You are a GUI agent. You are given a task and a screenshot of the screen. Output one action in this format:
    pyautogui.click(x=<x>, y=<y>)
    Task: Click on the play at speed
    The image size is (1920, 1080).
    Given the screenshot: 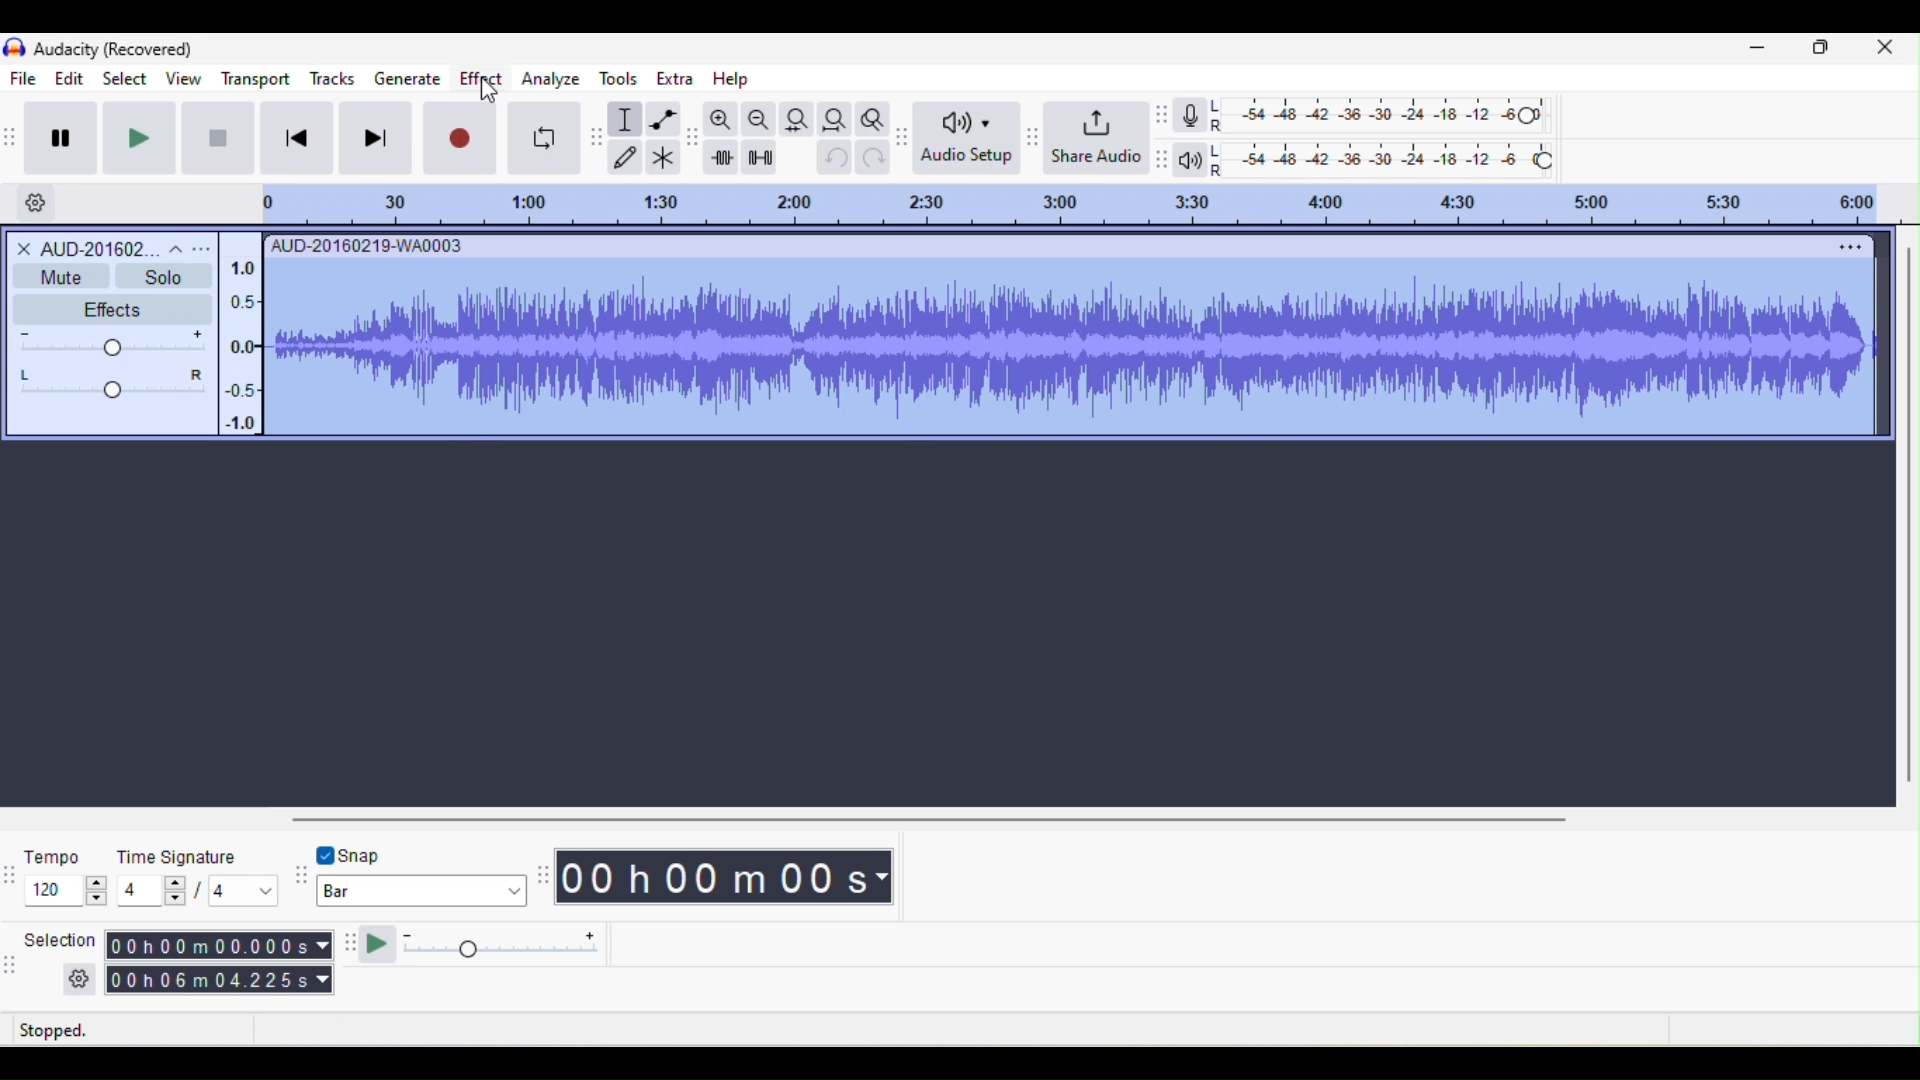 What is the action you would take?
    pyautogui.click(x=494, y=947)
    